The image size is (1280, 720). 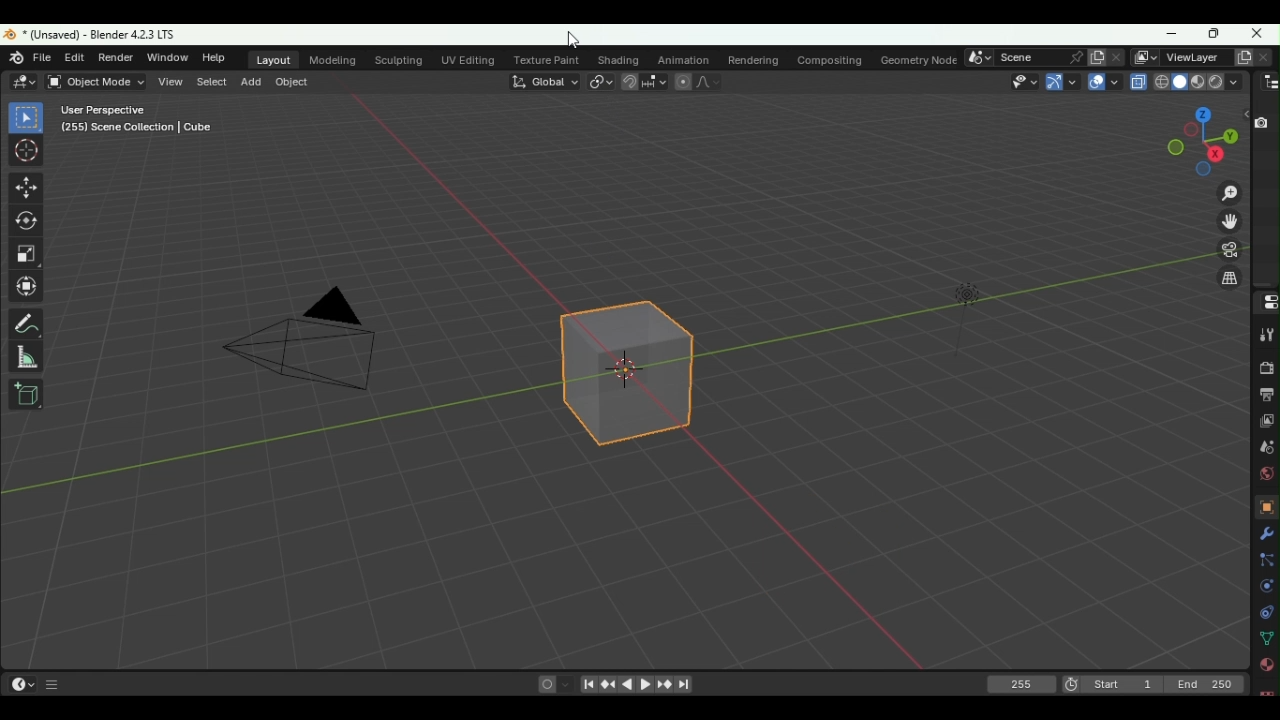 I want to click on Physics, so click(x=1268, y=588).